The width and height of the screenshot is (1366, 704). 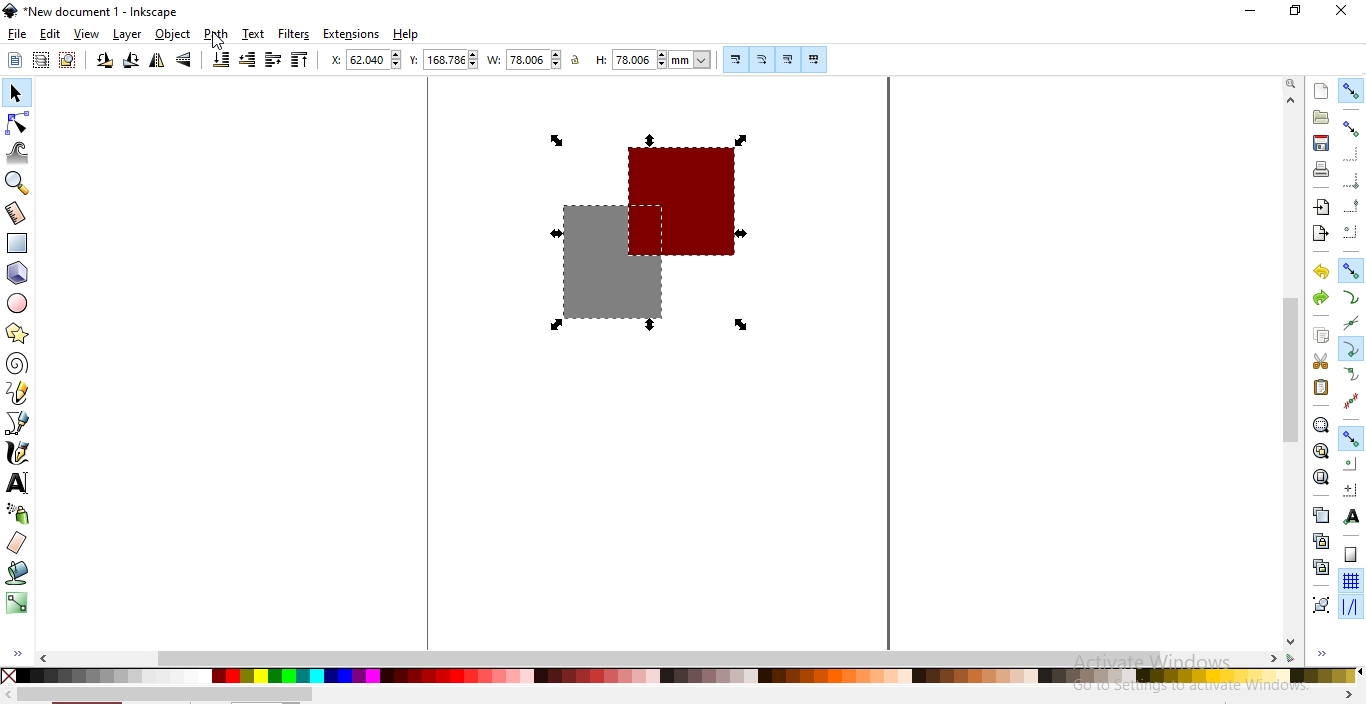 What do you see at coordinates (1352, 90) in the screenshot?
I see `enable snapping` at bounding box center [1352, 90].